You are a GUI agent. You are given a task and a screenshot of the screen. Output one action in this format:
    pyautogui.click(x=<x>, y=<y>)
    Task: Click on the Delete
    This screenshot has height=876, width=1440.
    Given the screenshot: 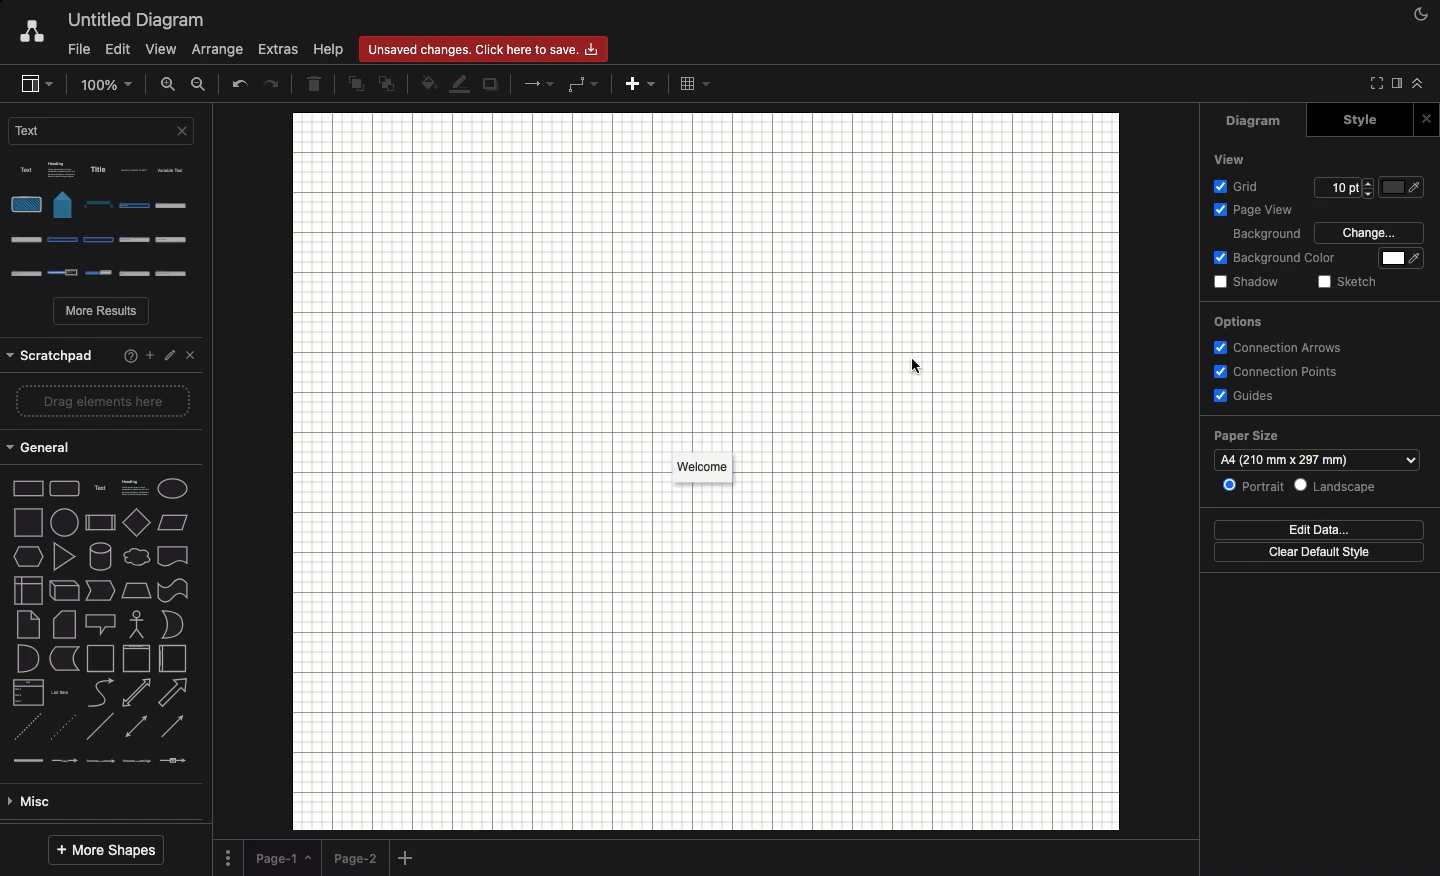 What is the action you would take?
    pyautogui.click(x=314, y=83)
    